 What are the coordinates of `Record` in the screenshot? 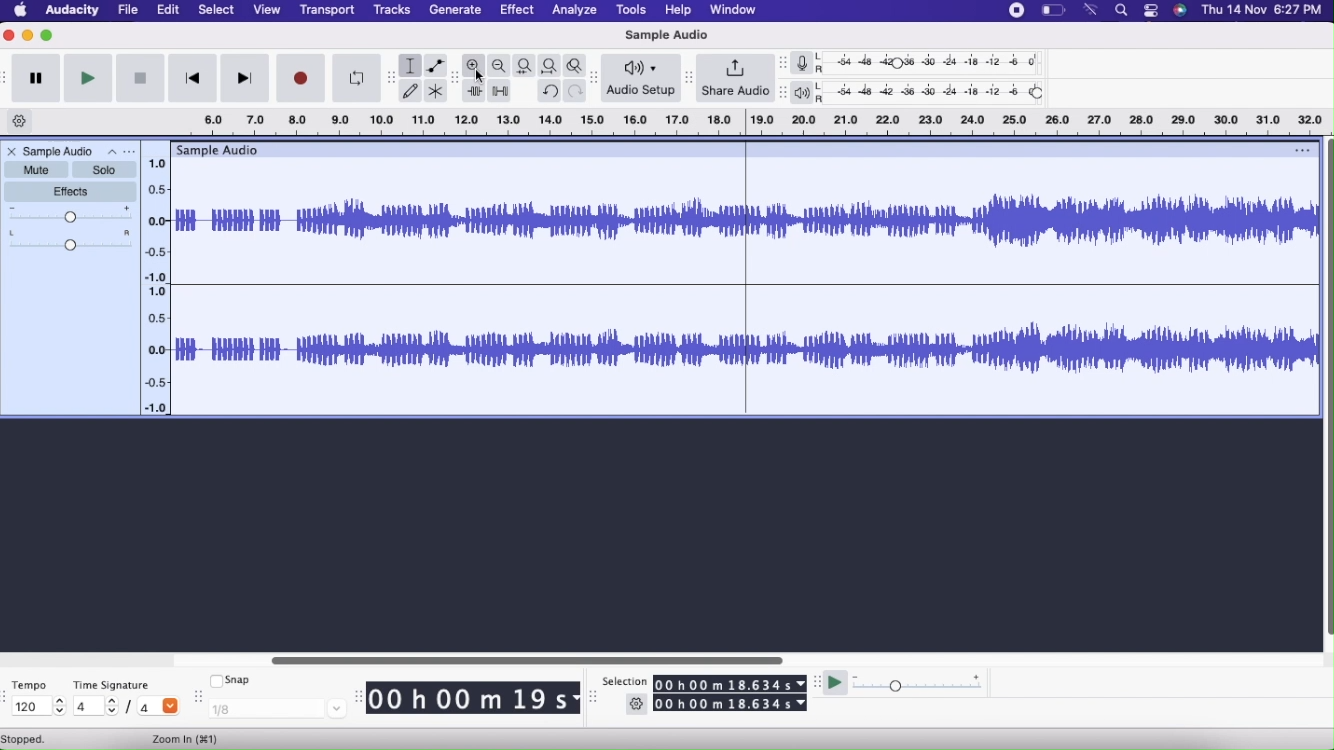 It's located at (1015, 12).